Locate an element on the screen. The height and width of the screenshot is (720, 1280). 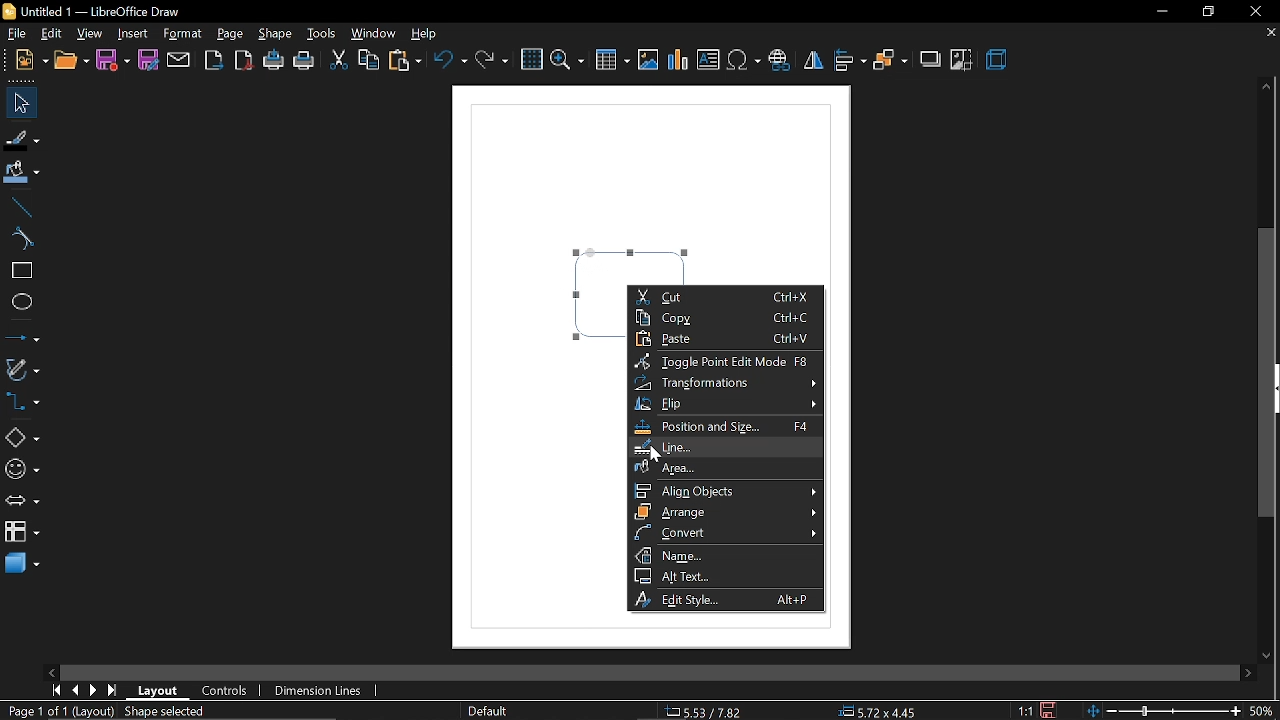
copy is located at coordinates (369, 59).